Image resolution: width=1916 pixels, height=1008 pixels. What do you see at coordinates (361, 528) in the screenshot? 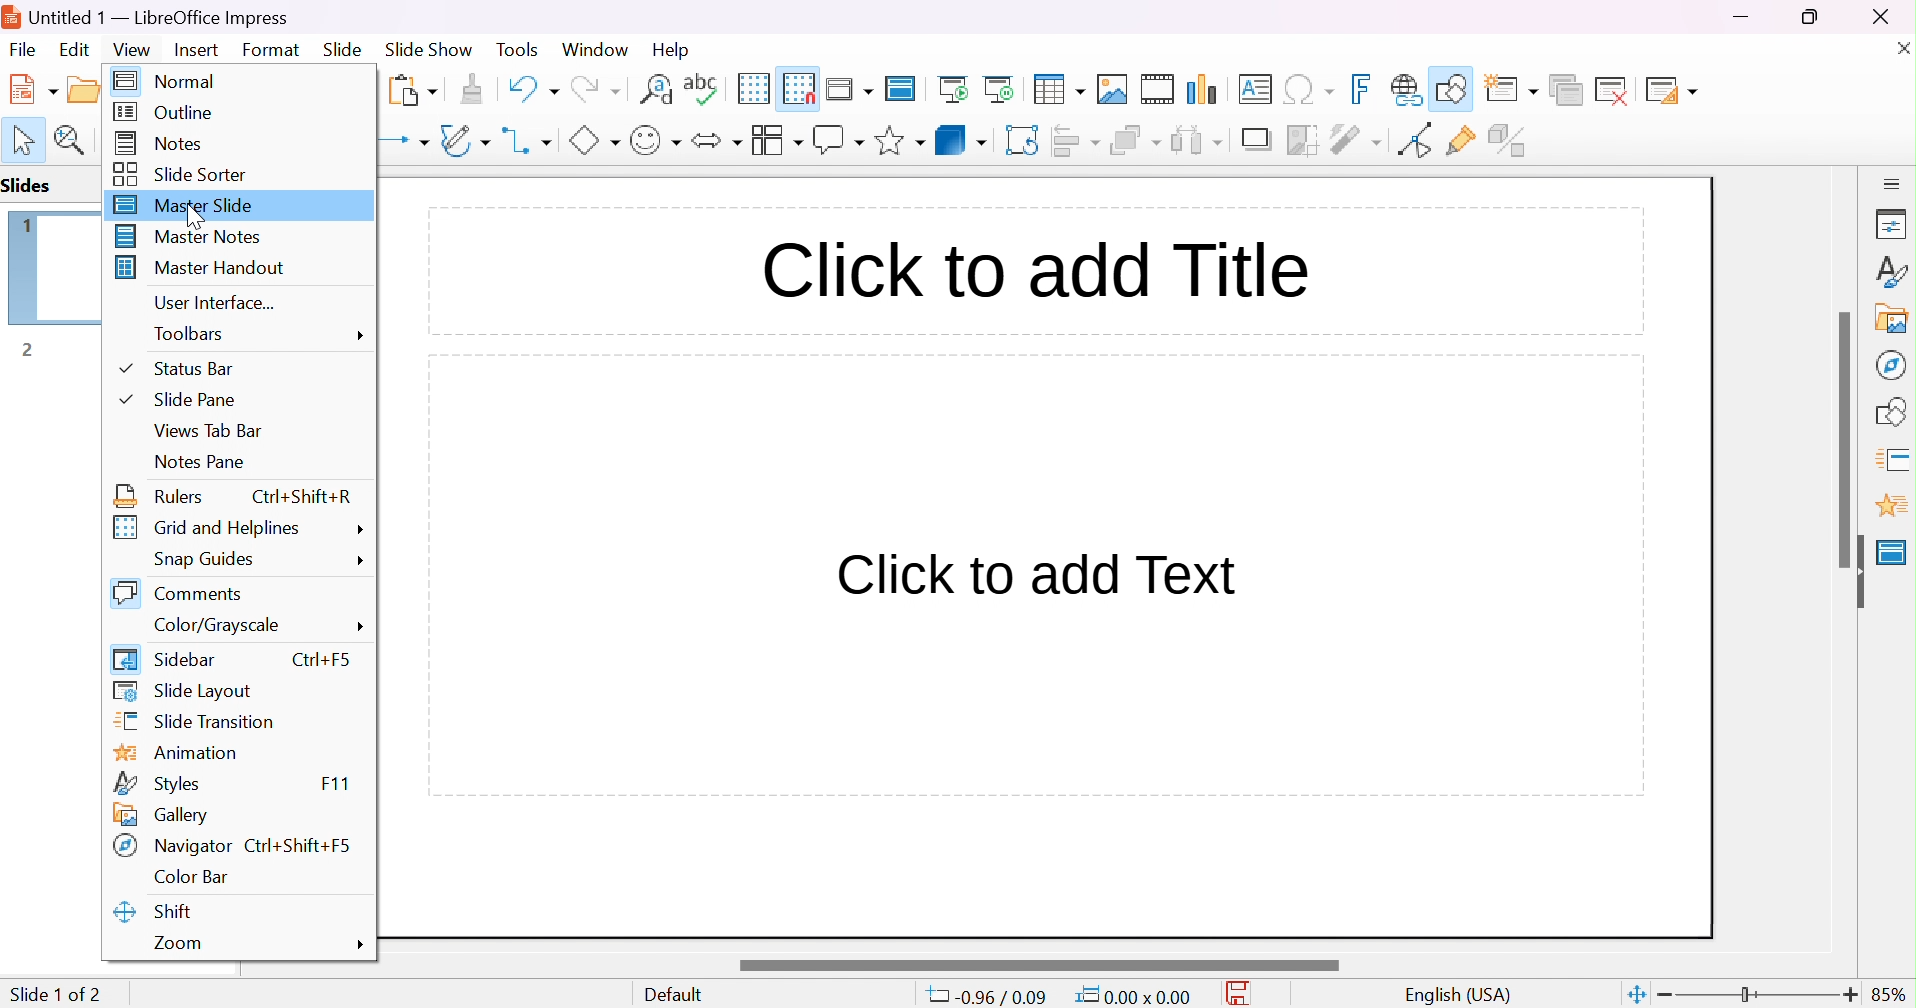
I see `more` at bounding box center [361, 528].